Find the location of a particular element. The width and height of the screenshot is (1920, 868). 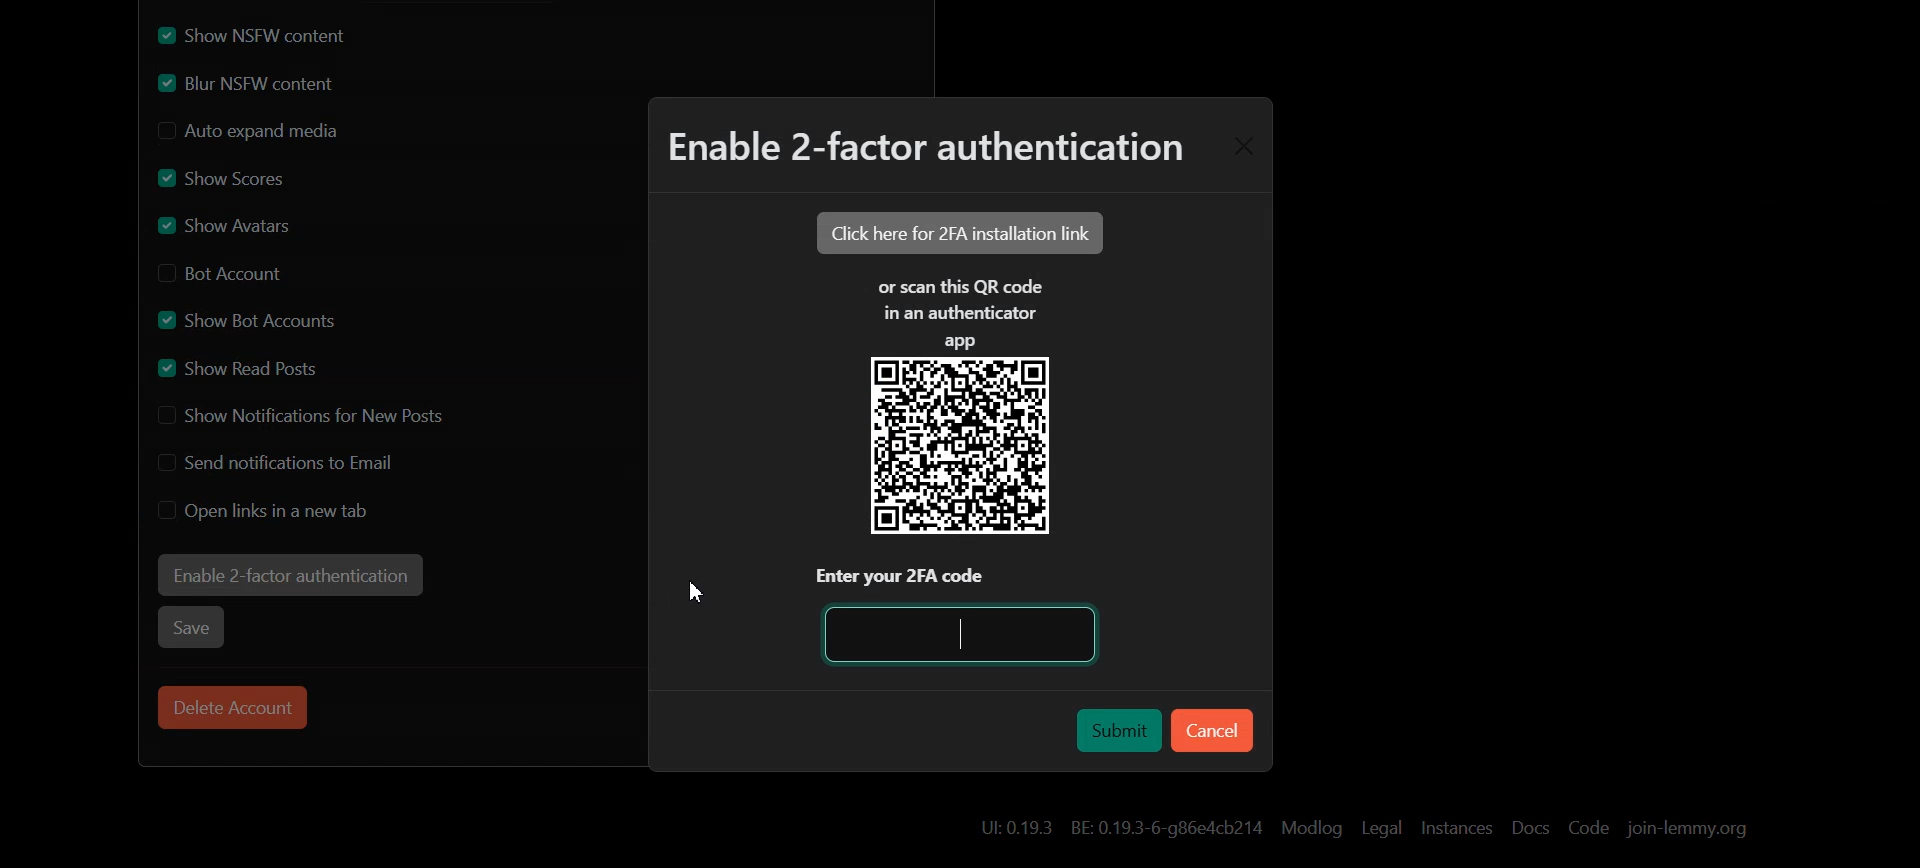

Disable Send notification to Email is located at coordinates (284, 461).